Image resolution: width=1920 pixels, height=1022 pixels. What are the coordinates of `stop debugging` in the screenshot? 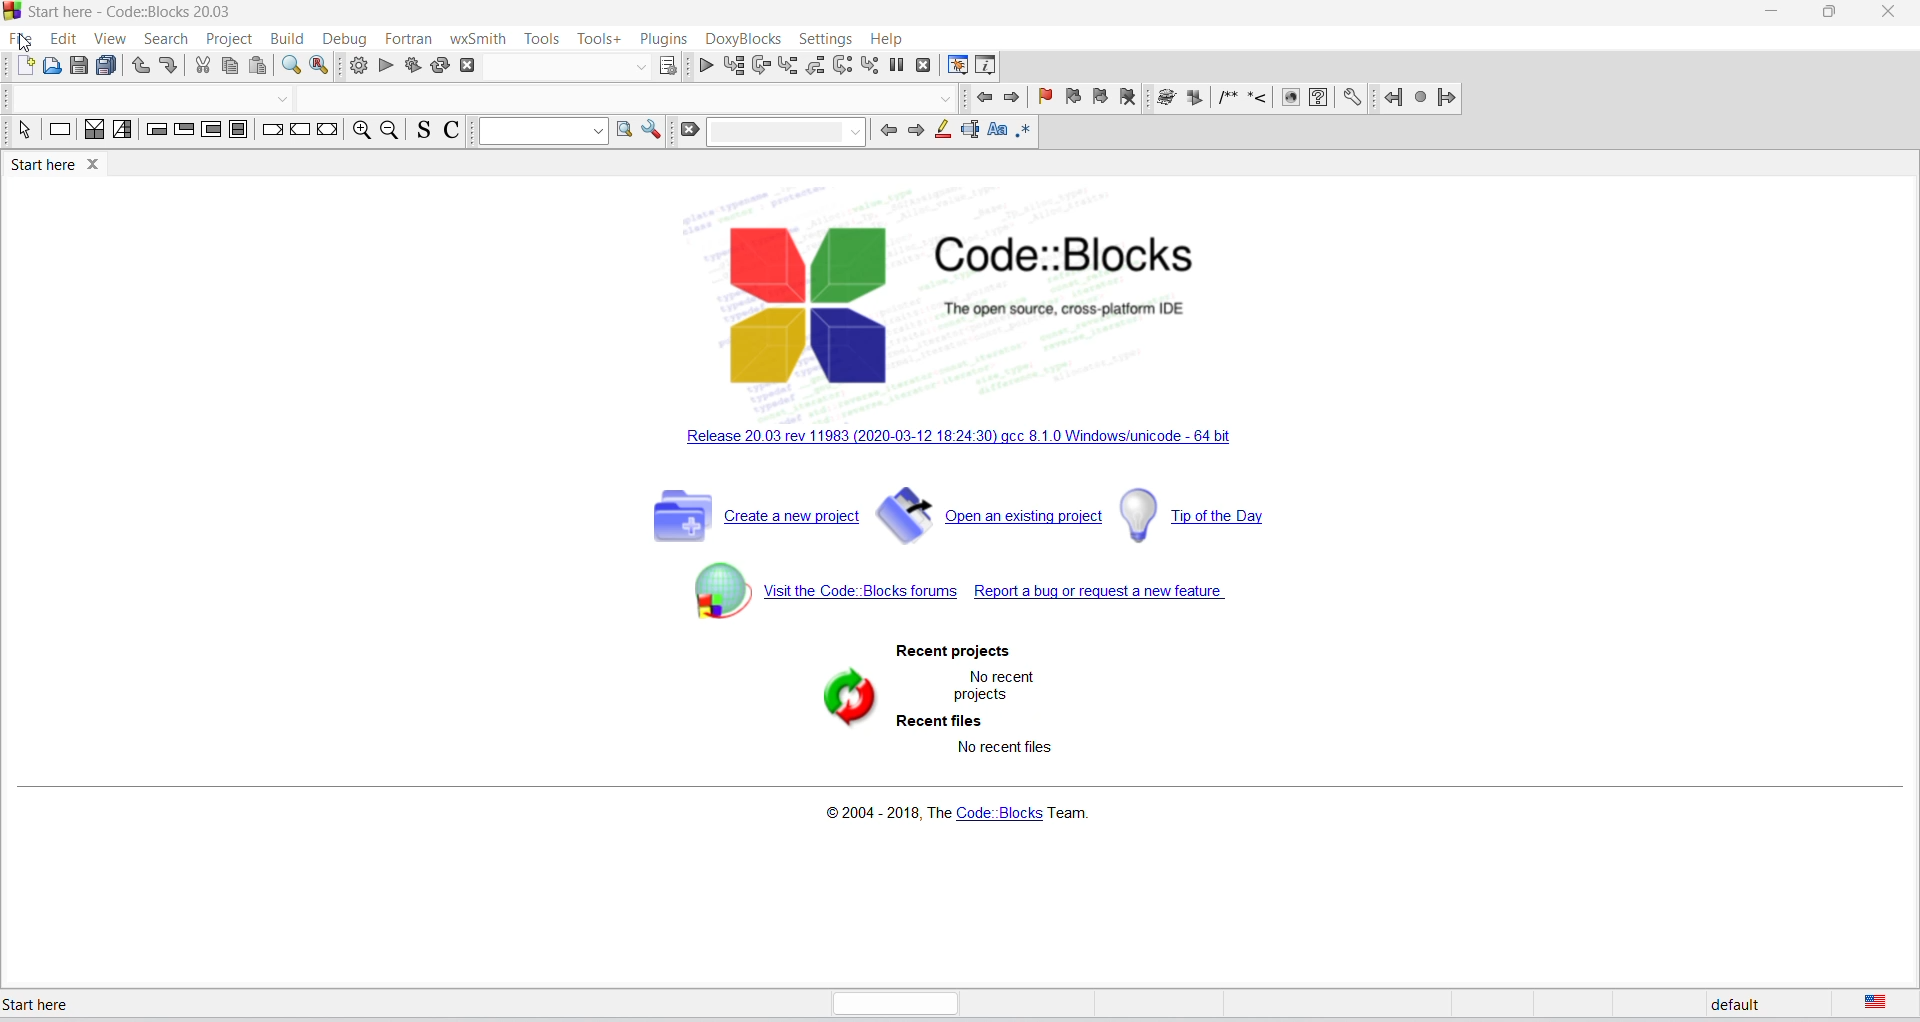 It's located at (927, 66).